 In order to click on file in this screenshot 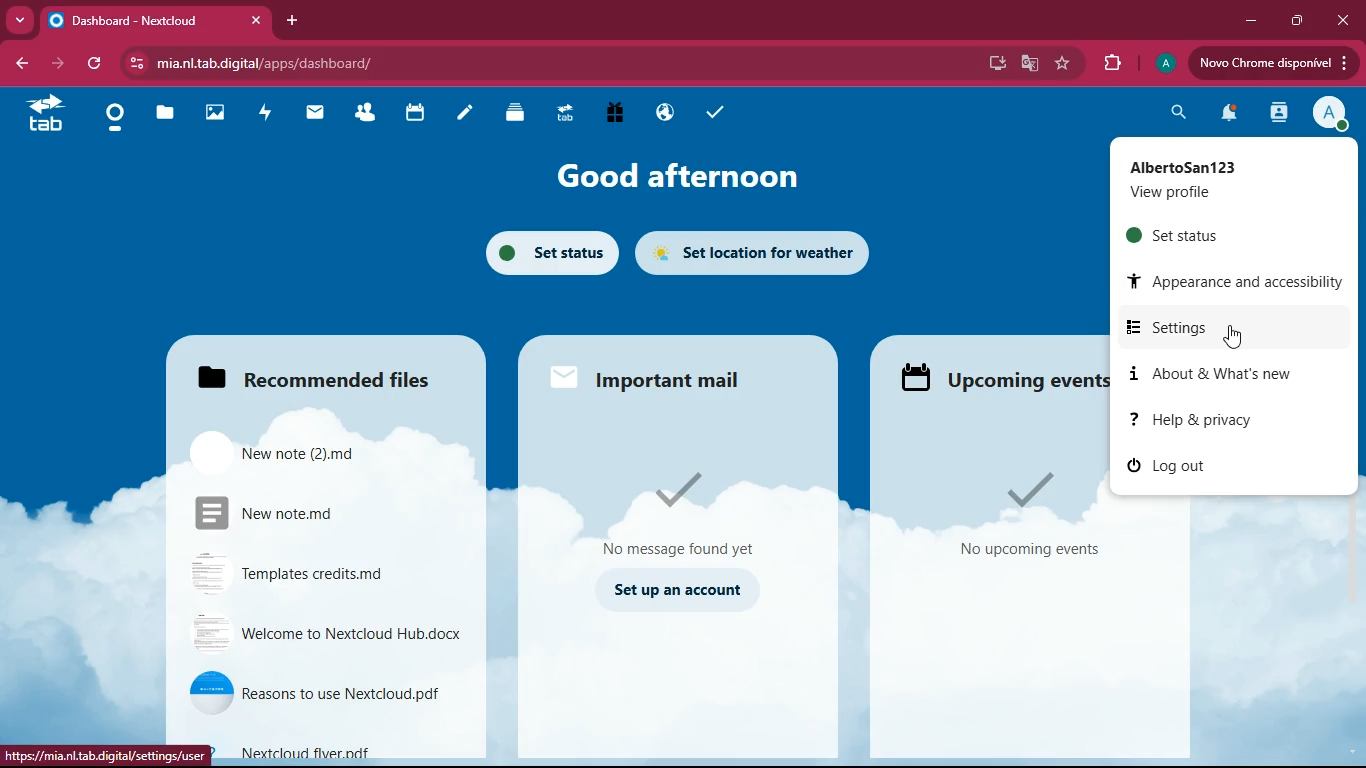, I will do `click(296, 454)`.